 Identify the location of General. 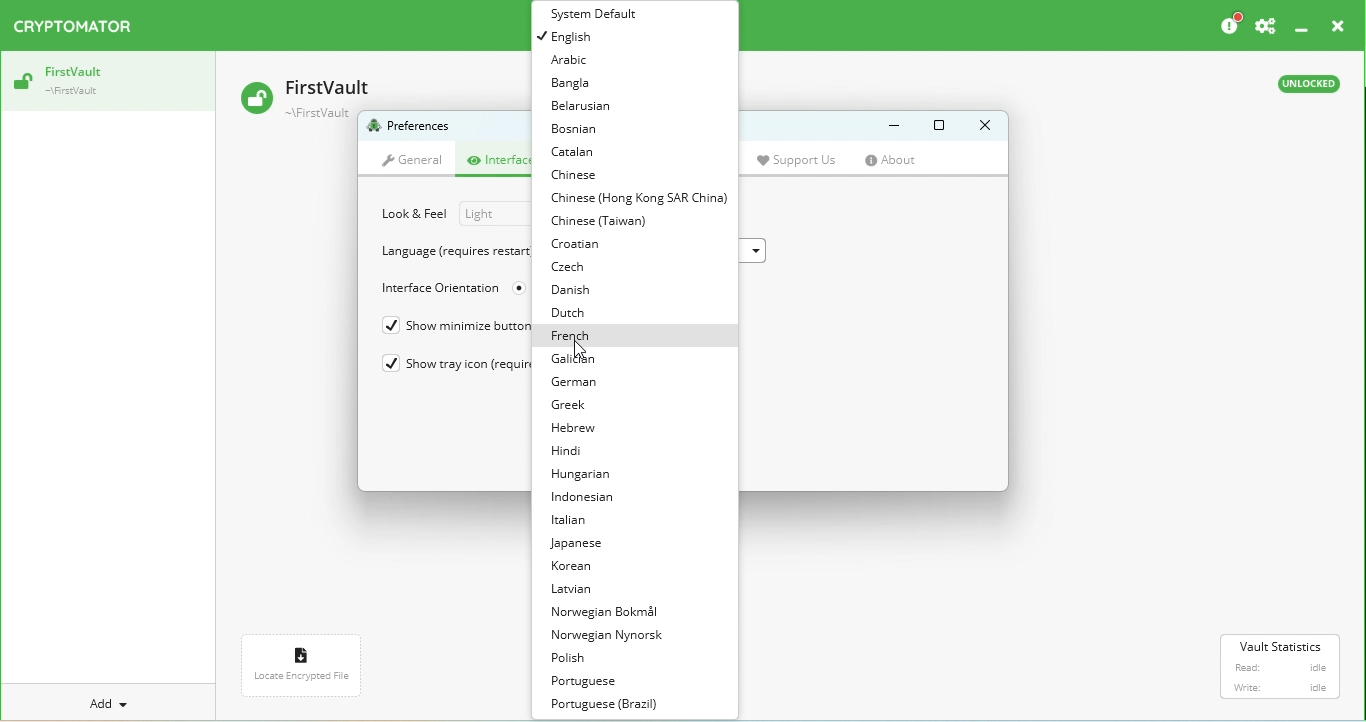
(412, 162).